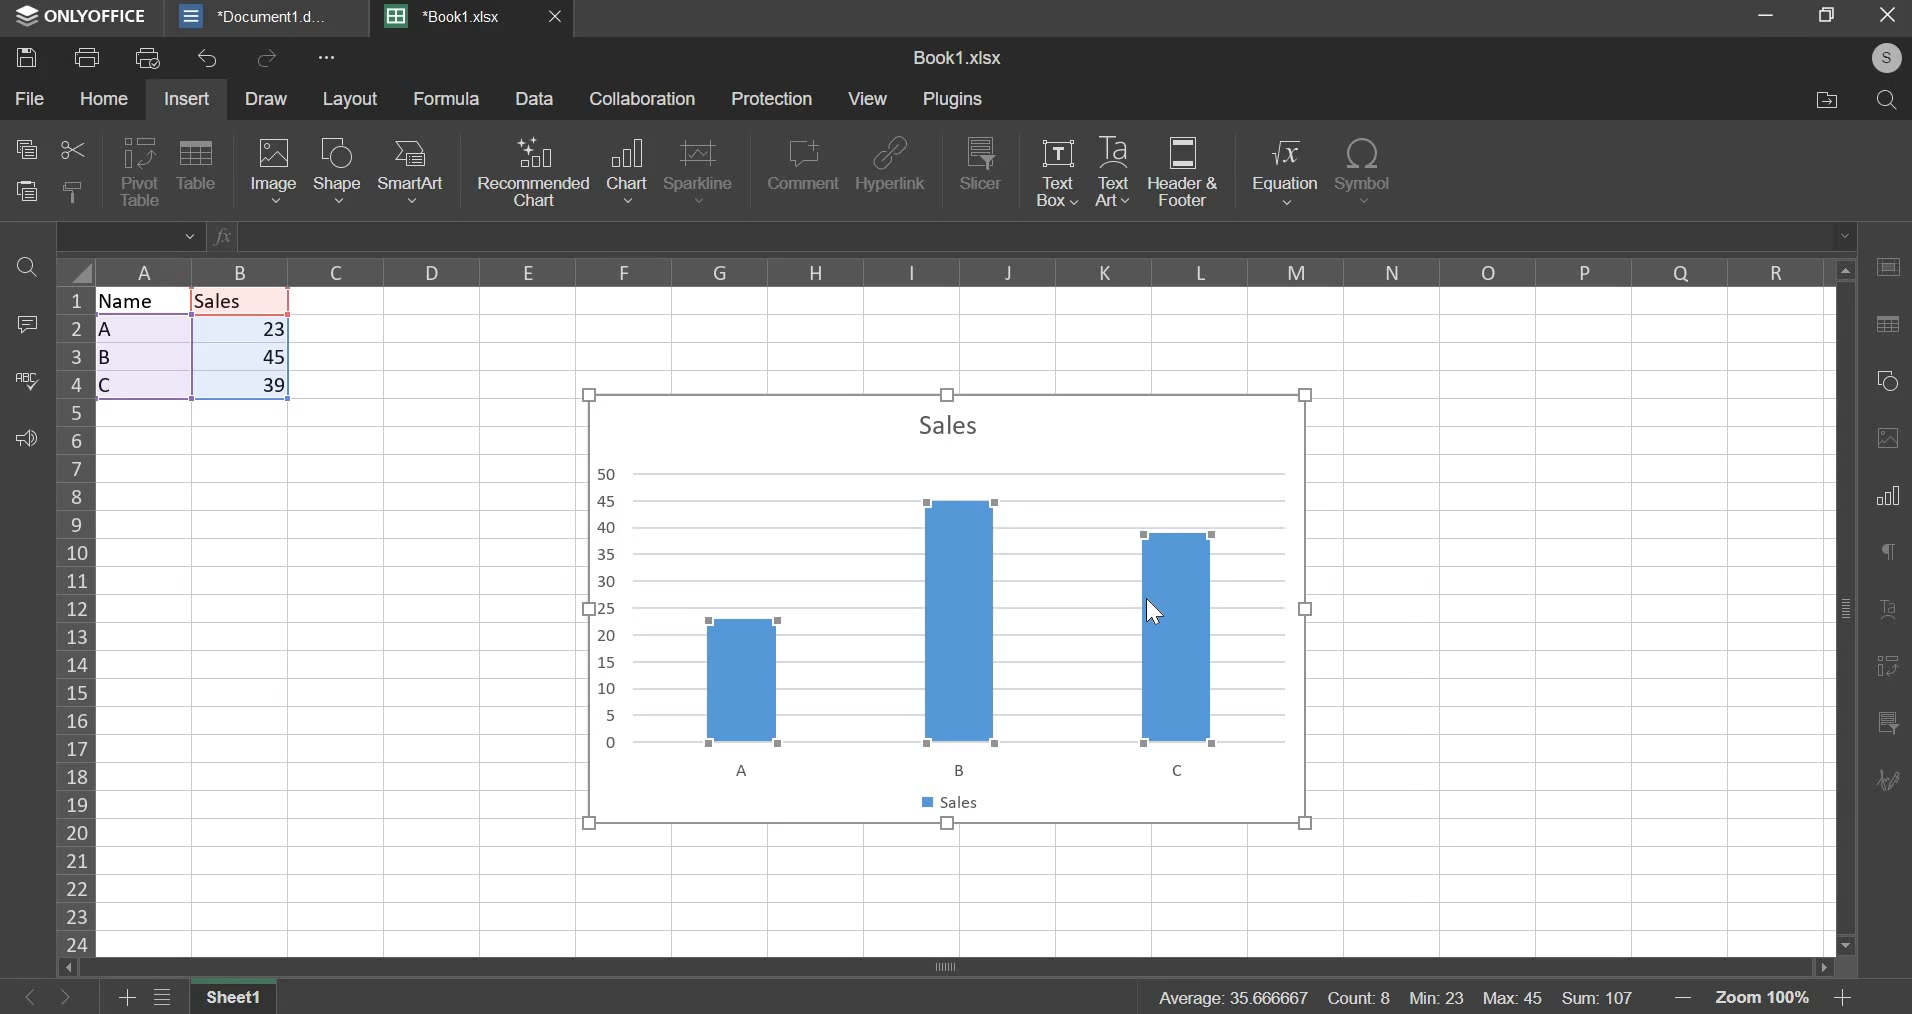 The width and height of the screenshot is (1912, 1014). Describe the element at coordinates (1762, 996) in the screenshot. I see `zoom` at that location.